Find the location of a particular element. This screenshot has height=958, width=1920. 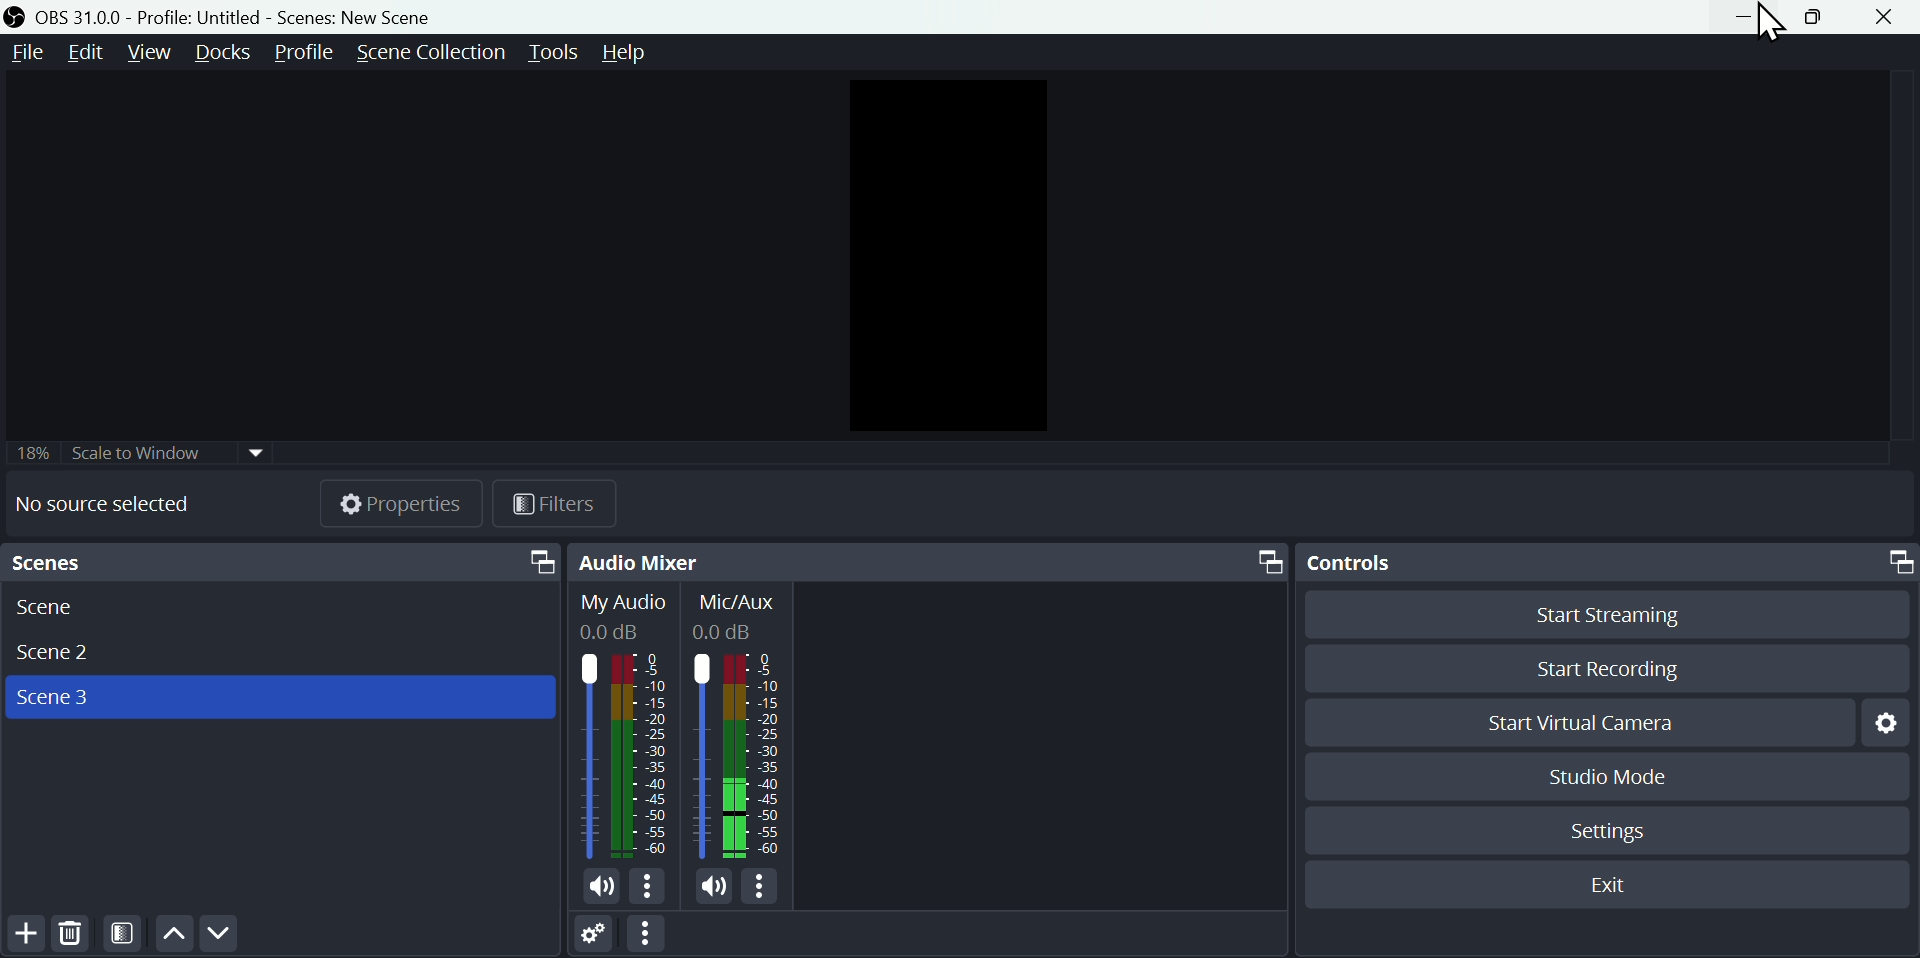

OBS Version is located at coordinates (80, 18).